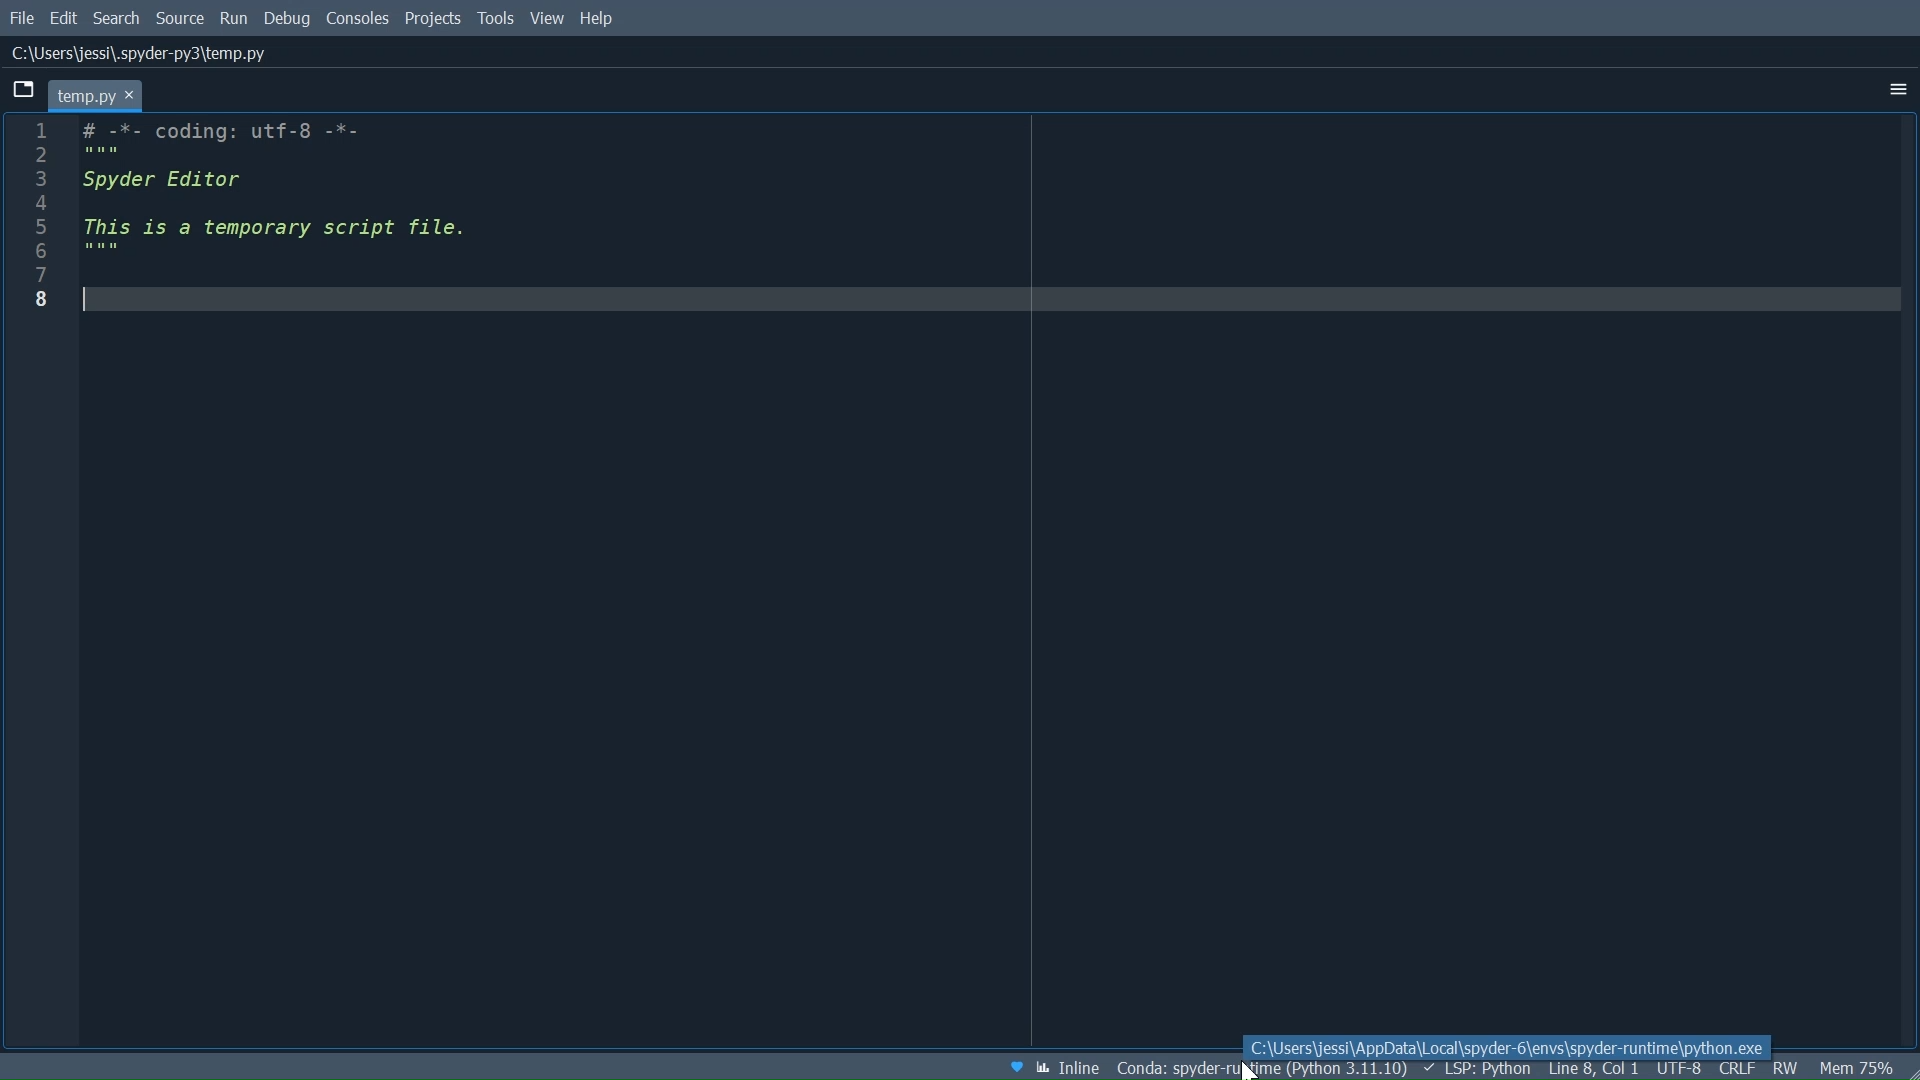  Describe the element at coordinates (63, 17) in the screenshot. I see `Edit` at that location.